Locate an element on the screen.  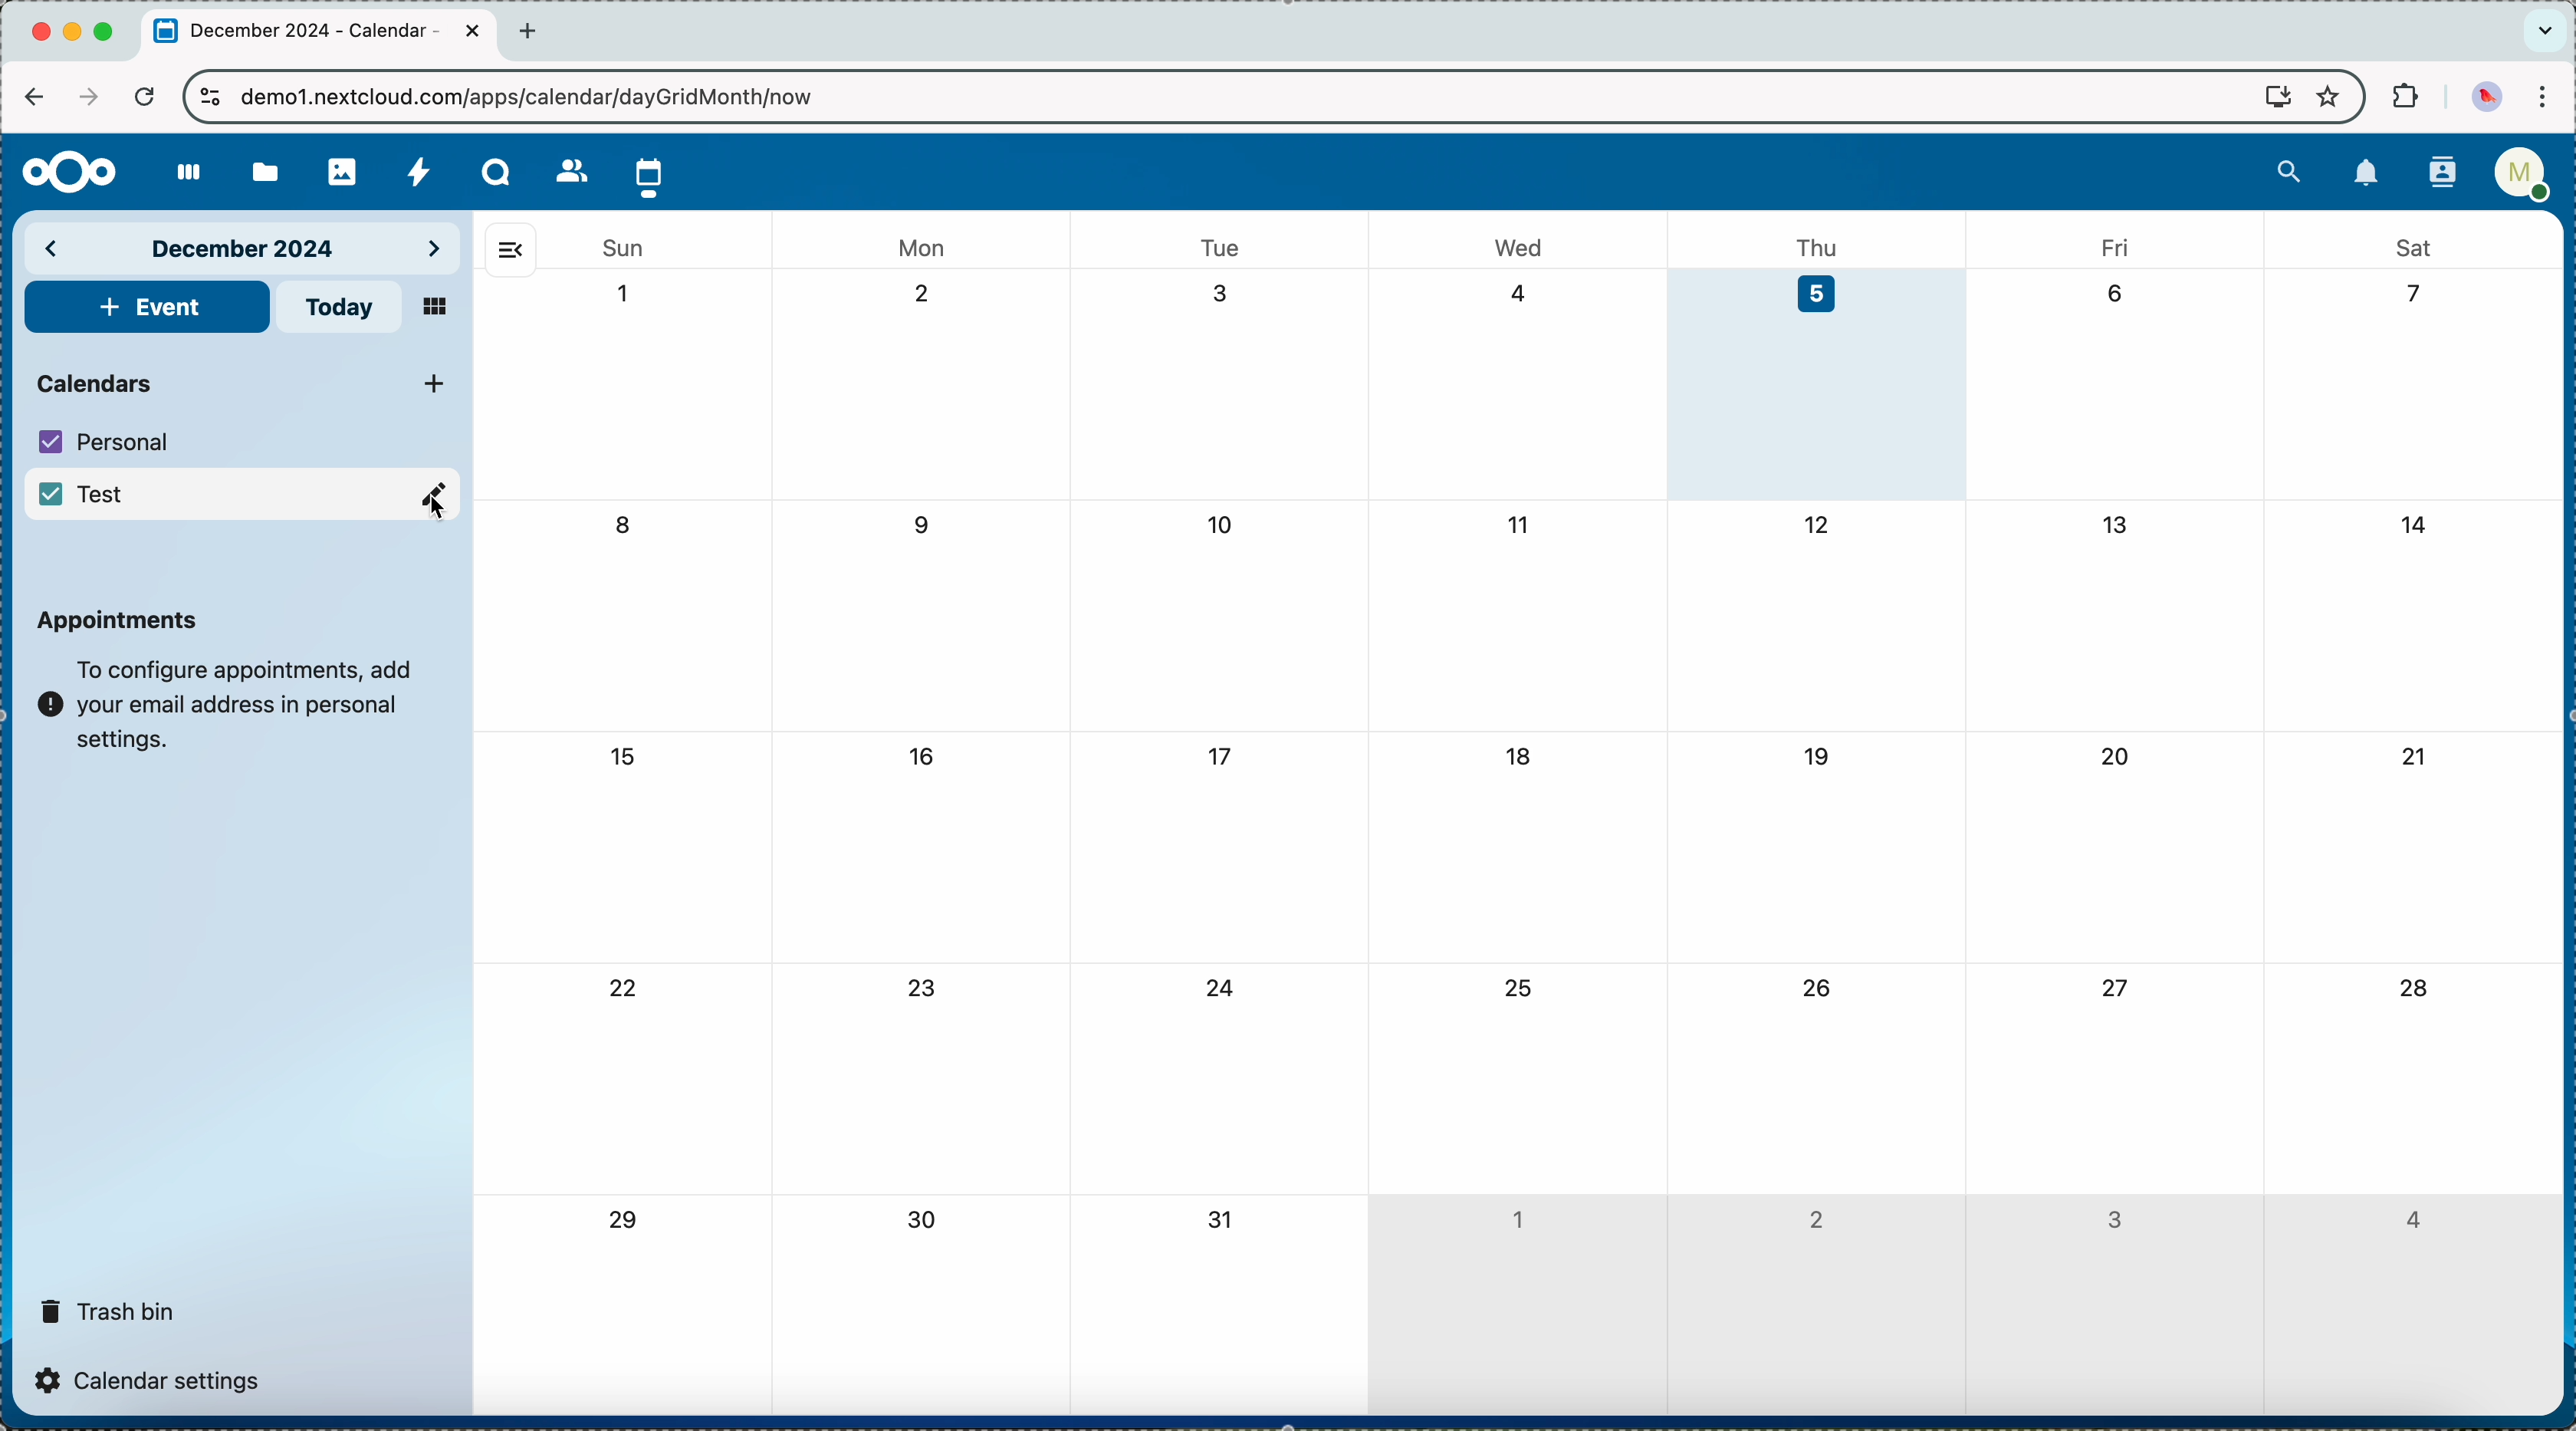
12 is located at coordinates (1819, 525).